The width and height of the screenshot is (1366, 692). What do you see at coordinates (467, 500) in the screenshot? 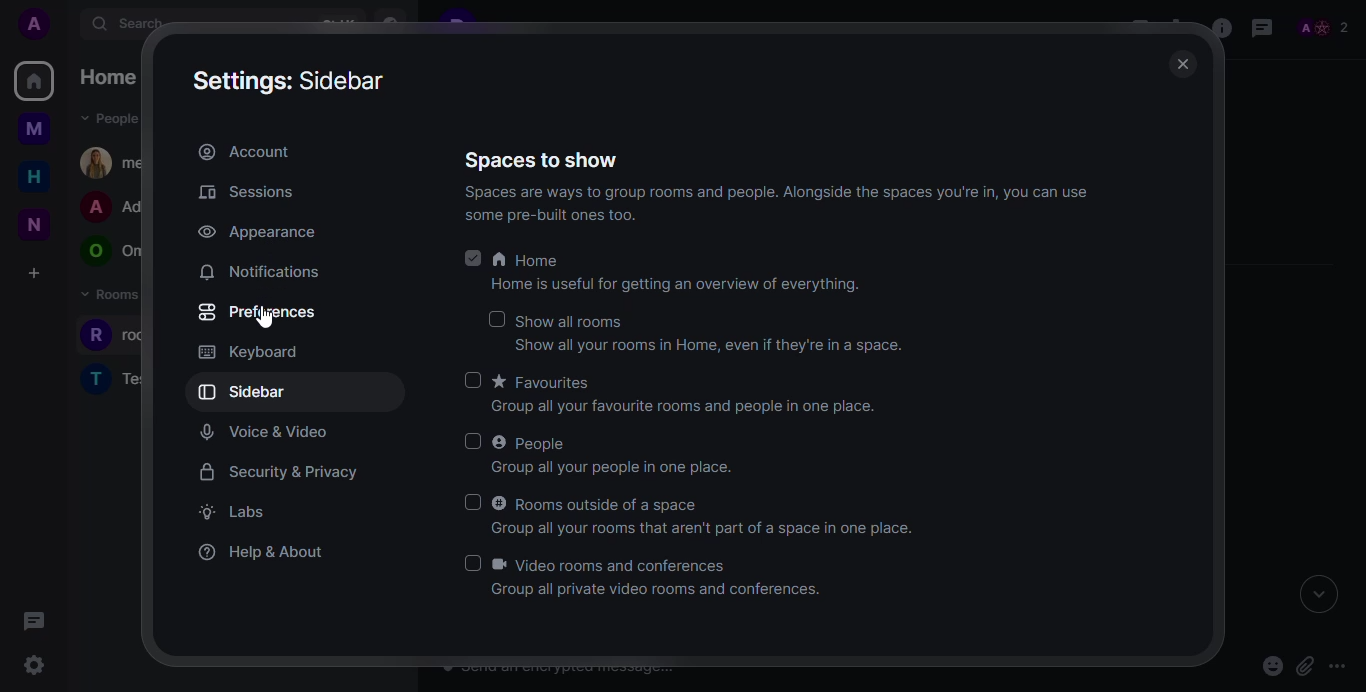
I see `selection box` at bounding box center [467, 500].